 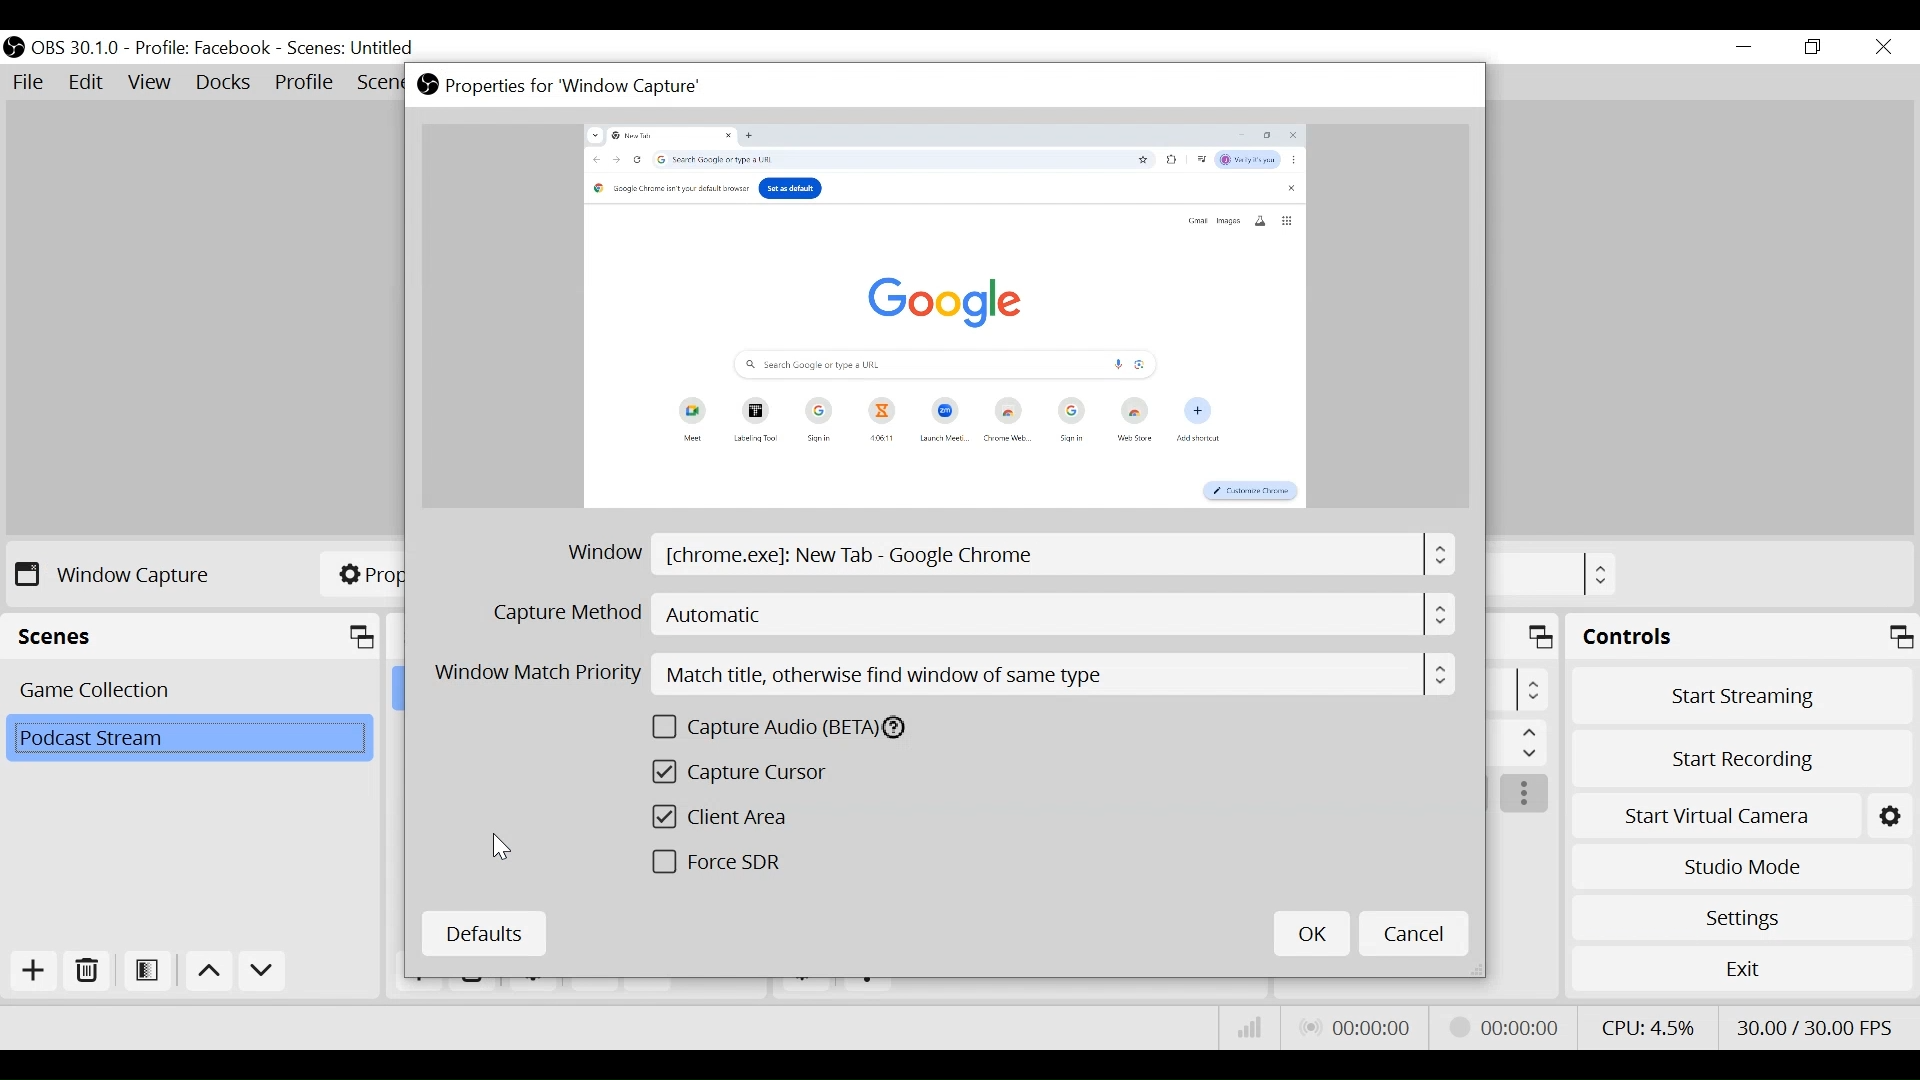 I want to click on Scenes, so click(x=193, y=635).